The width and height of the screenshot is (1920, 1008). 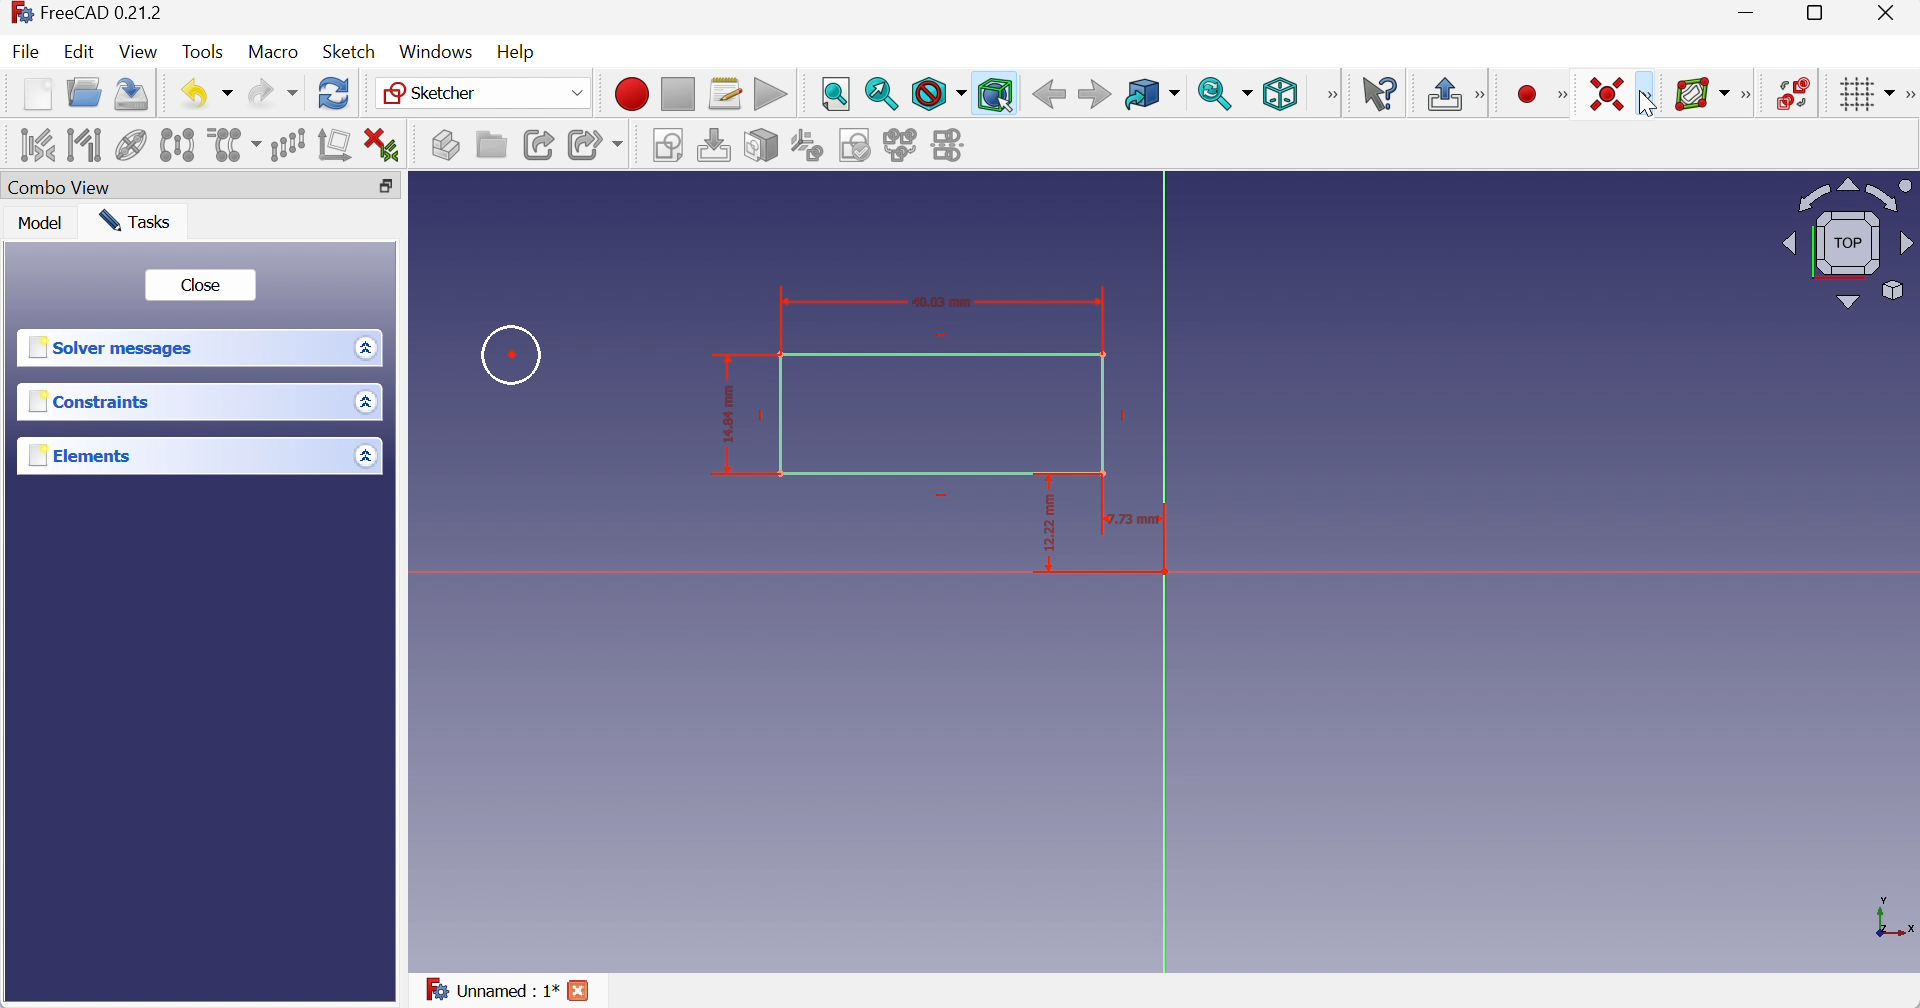 What do you see at coordinates (181, 143) in the screenshot?
I see `Symmetry` at bounding box center [181, 143].